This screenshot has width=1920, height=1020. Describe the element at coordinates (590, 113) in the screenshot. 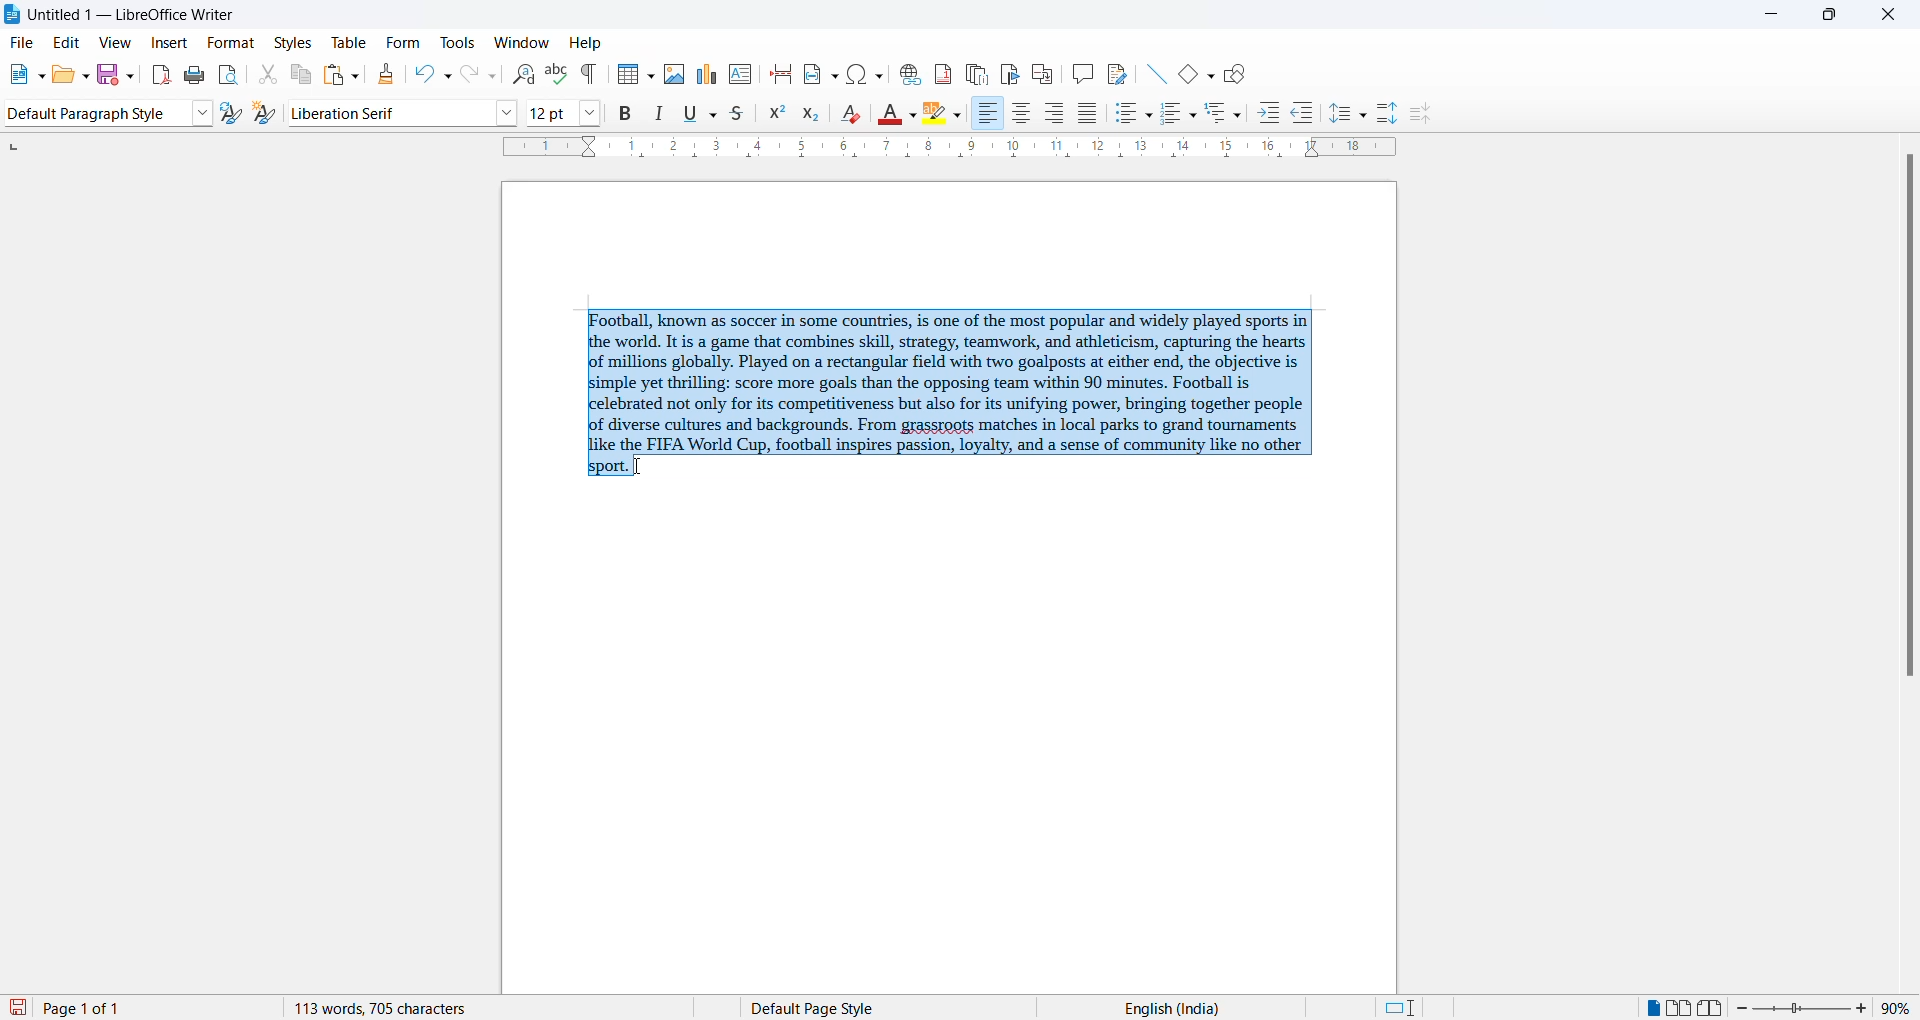

I see `font size options` at that location.